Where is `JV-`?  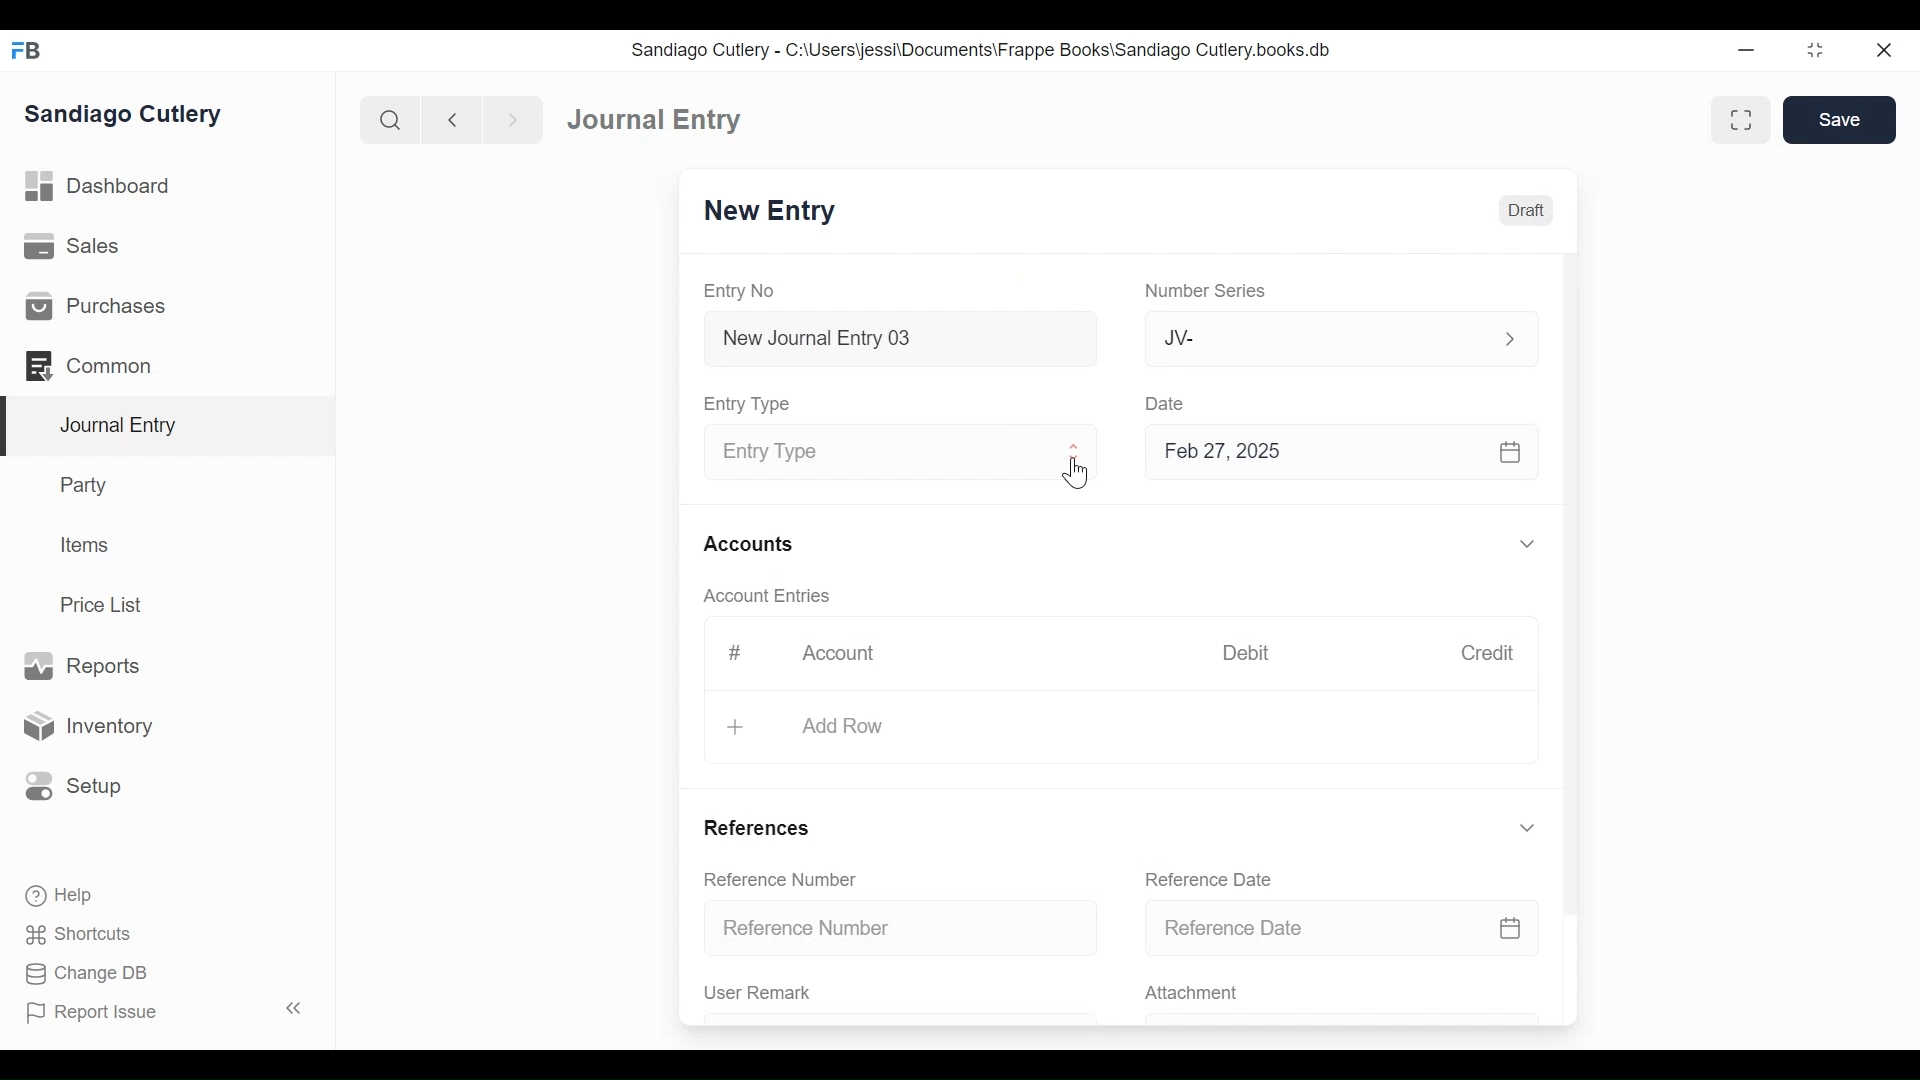 JV- is located at coordinates (1305, 337).